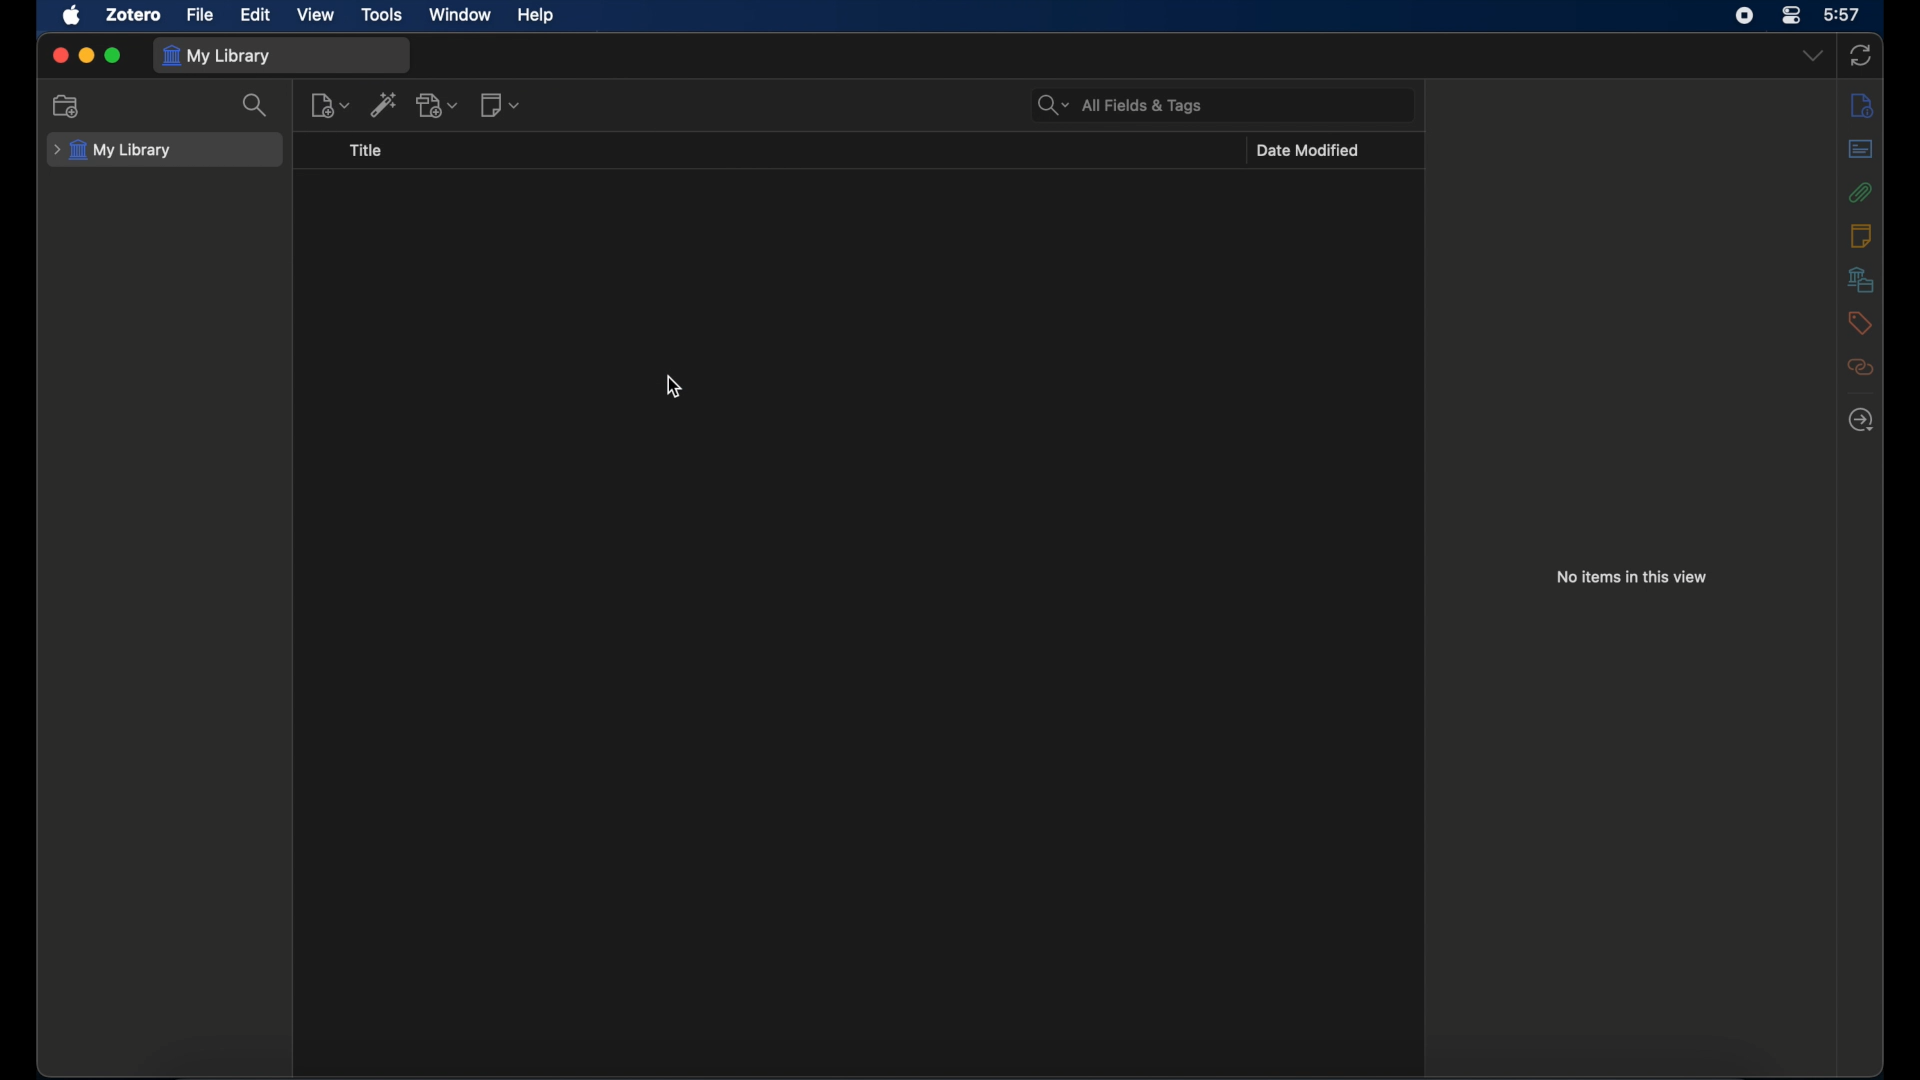  I want to click on view, so click(314, 14).